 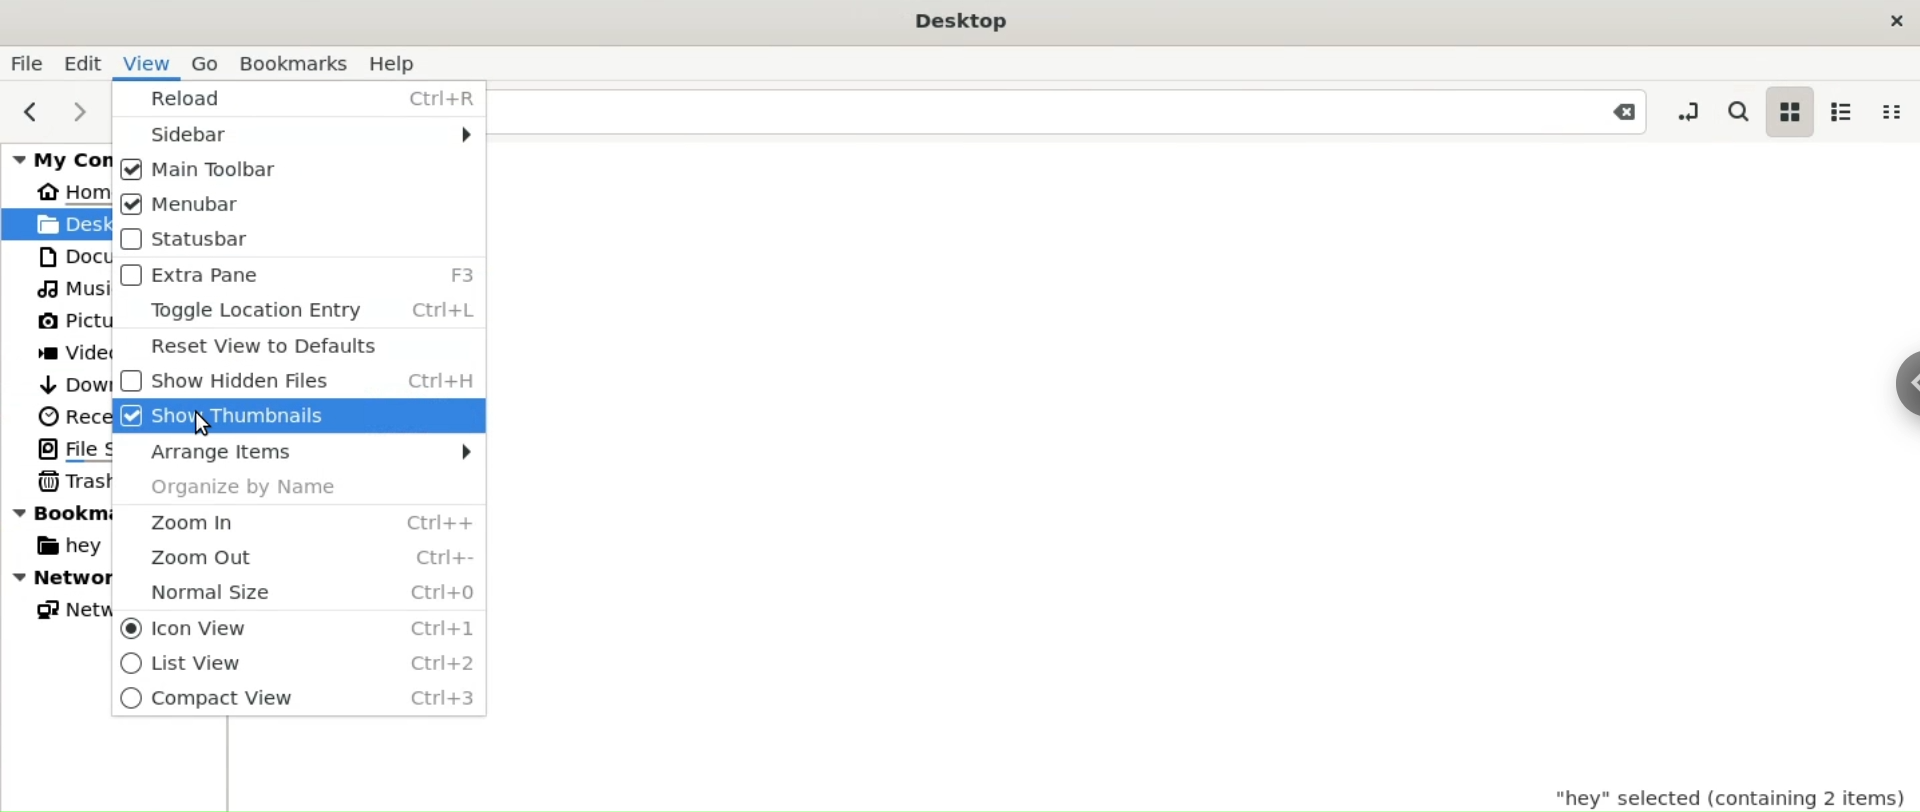 I want to click on Extra Pane, so click(x=295, y=276).